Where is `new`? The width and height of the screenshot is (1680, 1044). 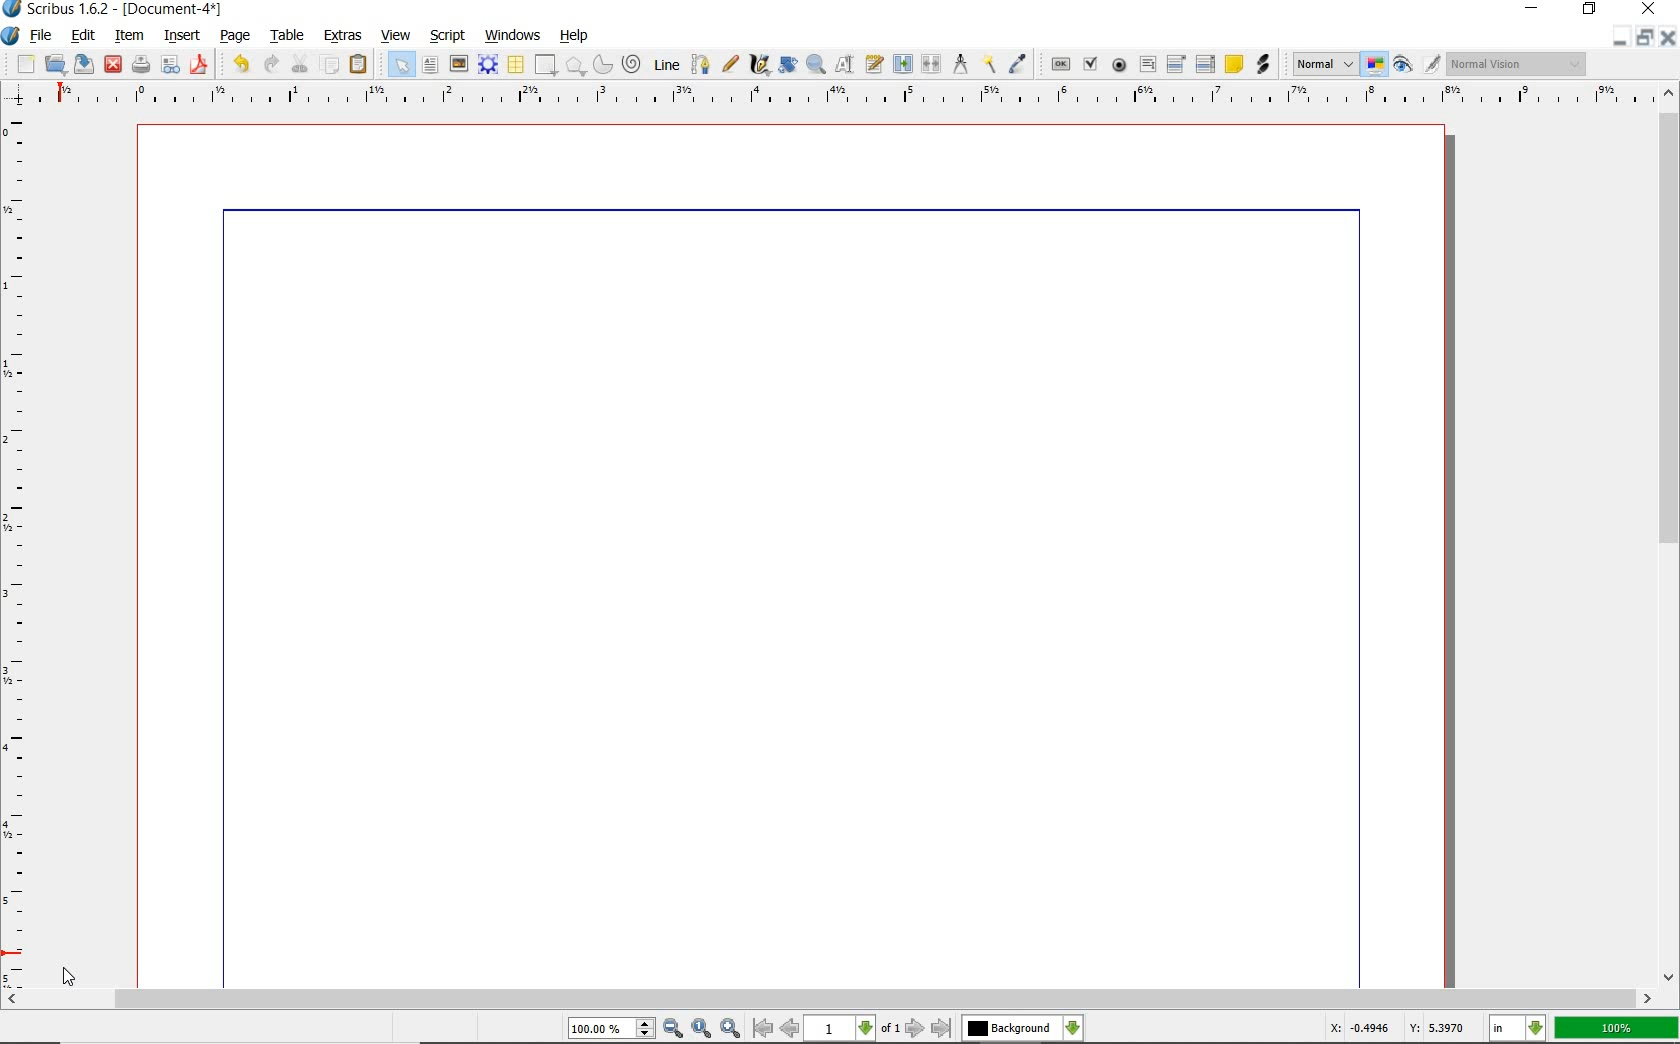 new is located at coordinates (19, 64).